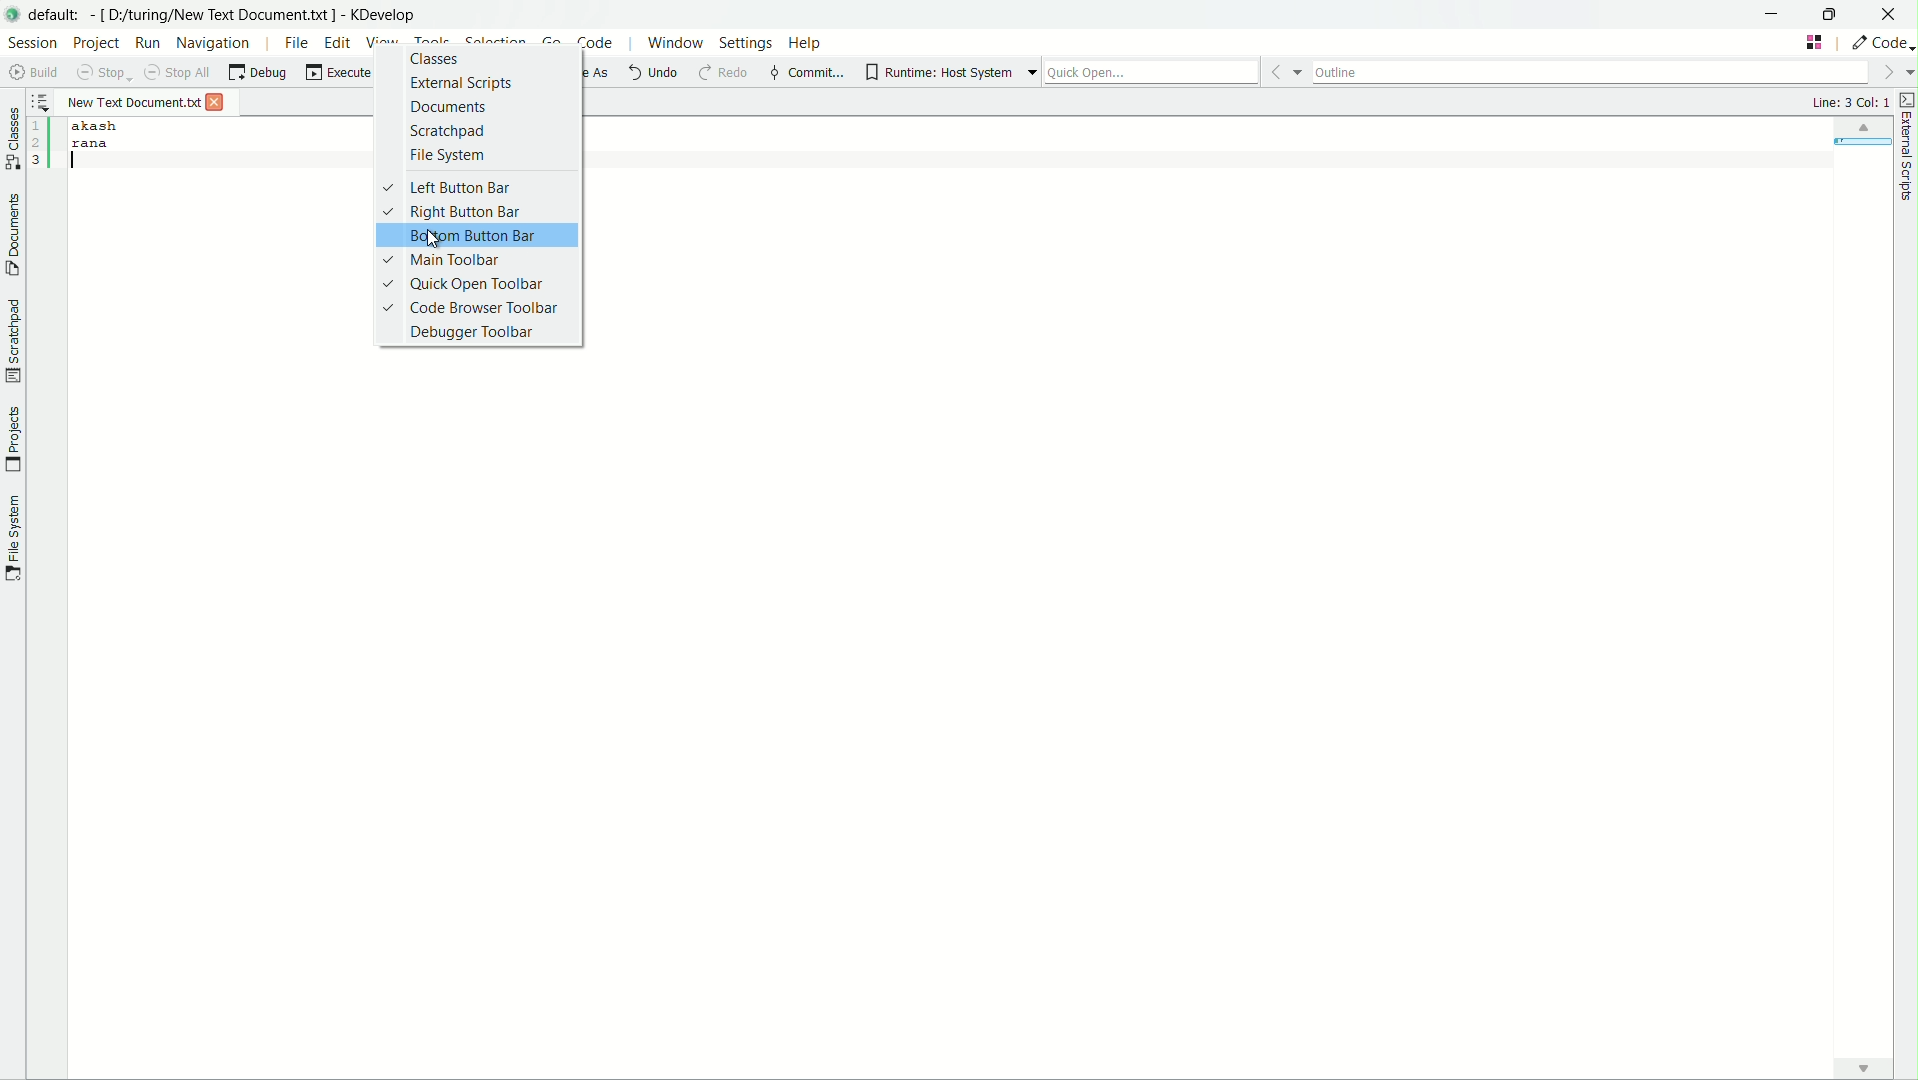 The image size is (1918, 1080). Describe the element at coordinates (552, 42) in the screenshot. I see `go menu` at that location.